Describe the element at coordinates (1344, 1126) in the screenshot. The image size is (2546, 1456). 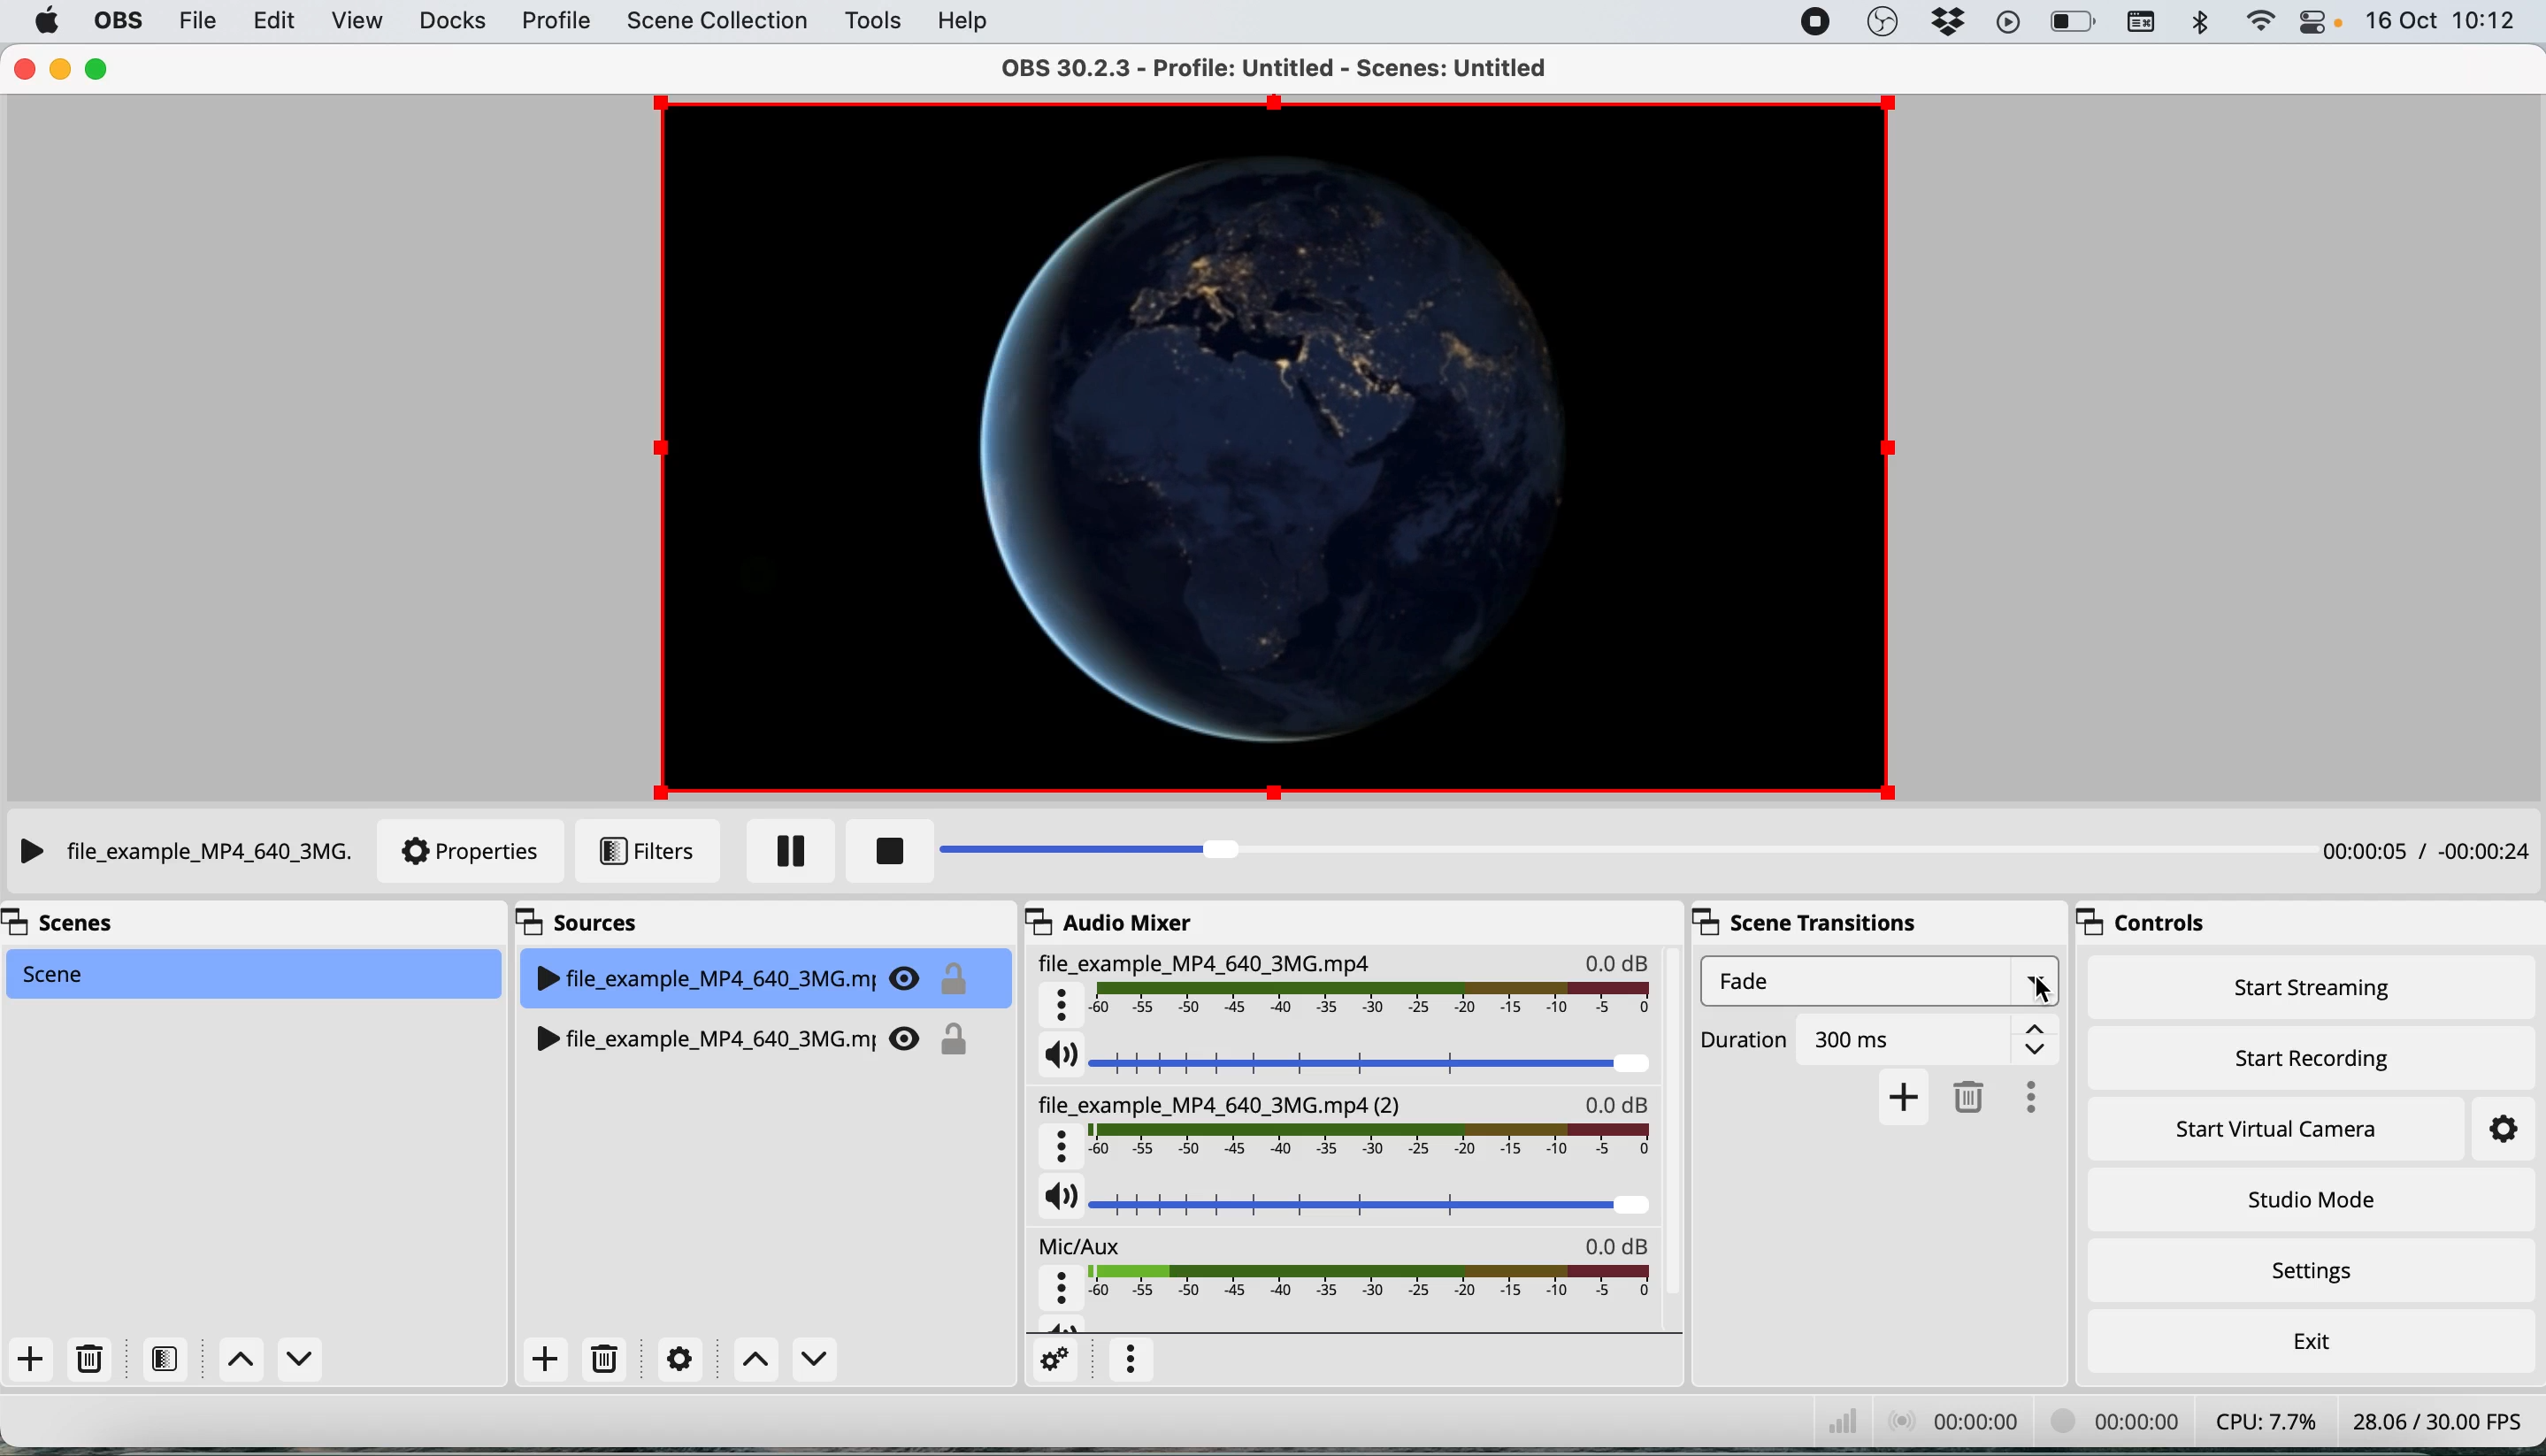
I see `file_example_MP4_640_3MG.mp4(2)` at that location.